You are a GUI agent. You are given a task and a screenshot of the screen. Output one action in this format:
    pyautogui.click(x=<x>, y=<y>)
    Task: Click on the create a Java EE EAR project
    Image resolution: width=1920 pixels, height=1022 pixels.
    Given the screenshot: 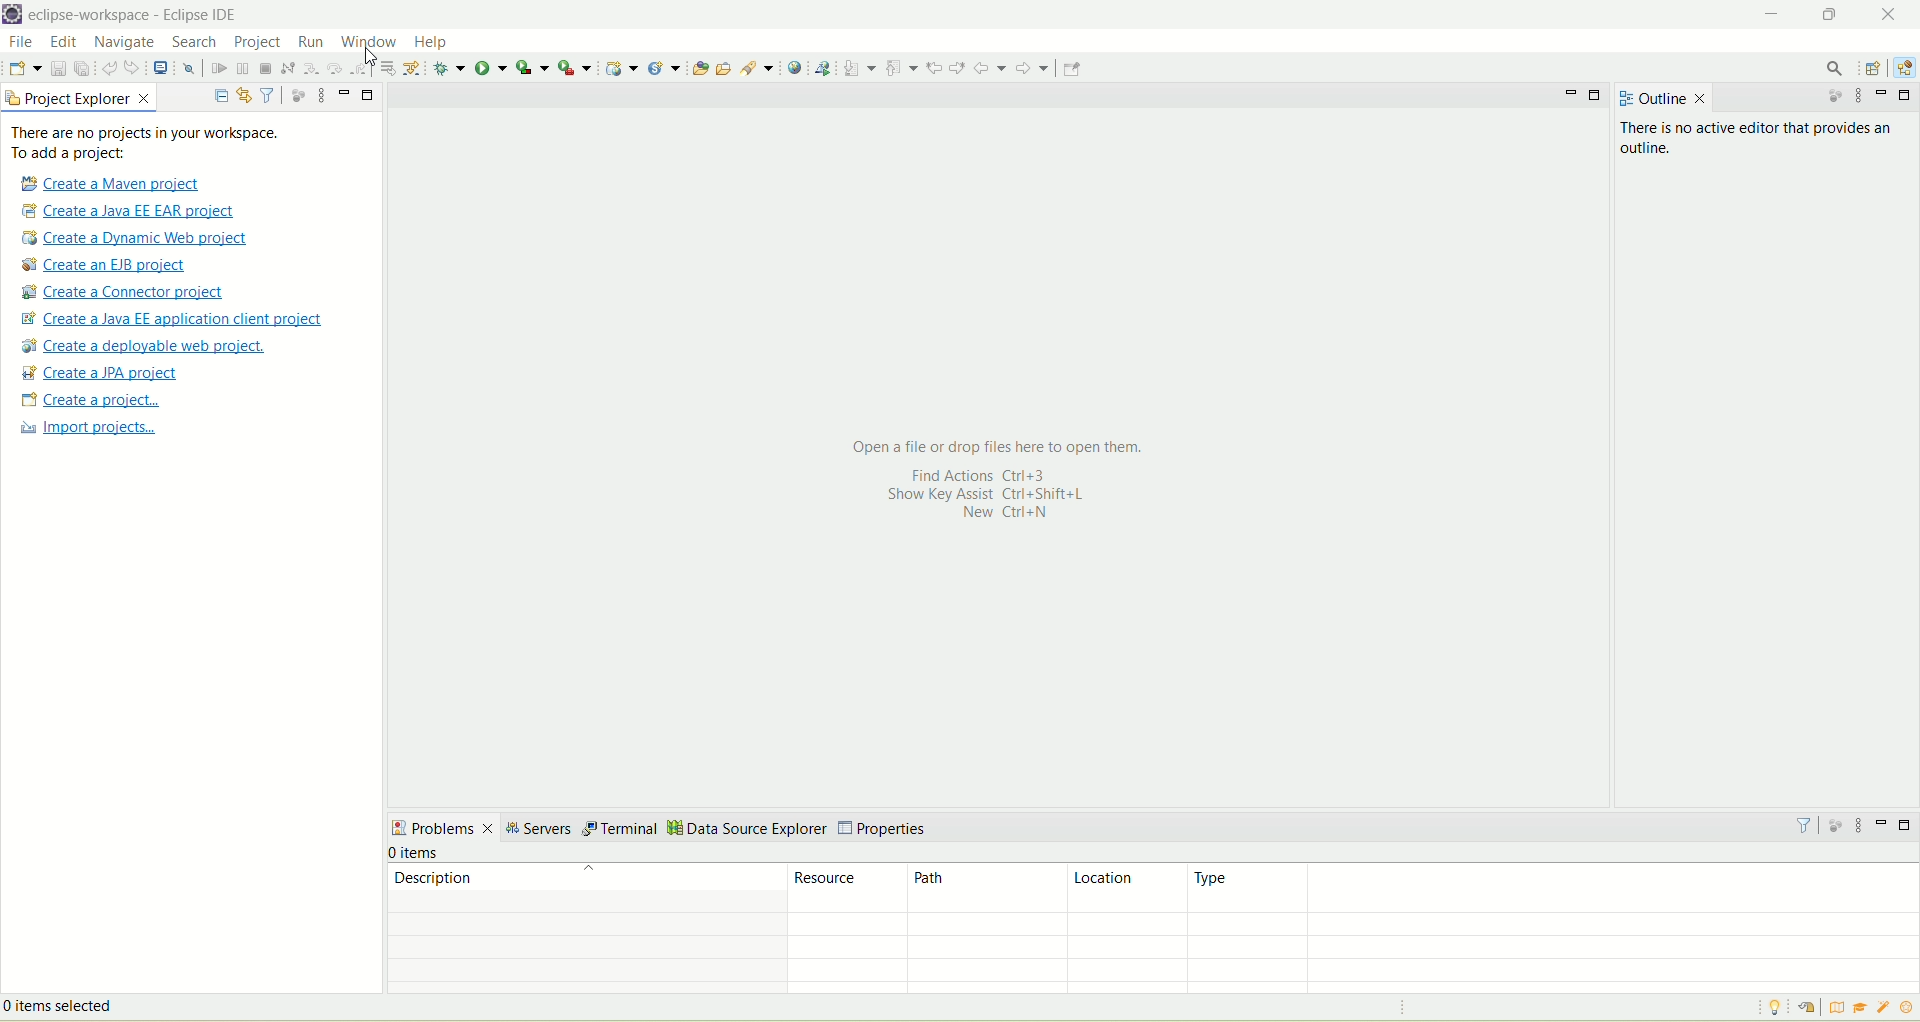 What is the action you would take?
    pyautogui.click(x=129, y=211)
    